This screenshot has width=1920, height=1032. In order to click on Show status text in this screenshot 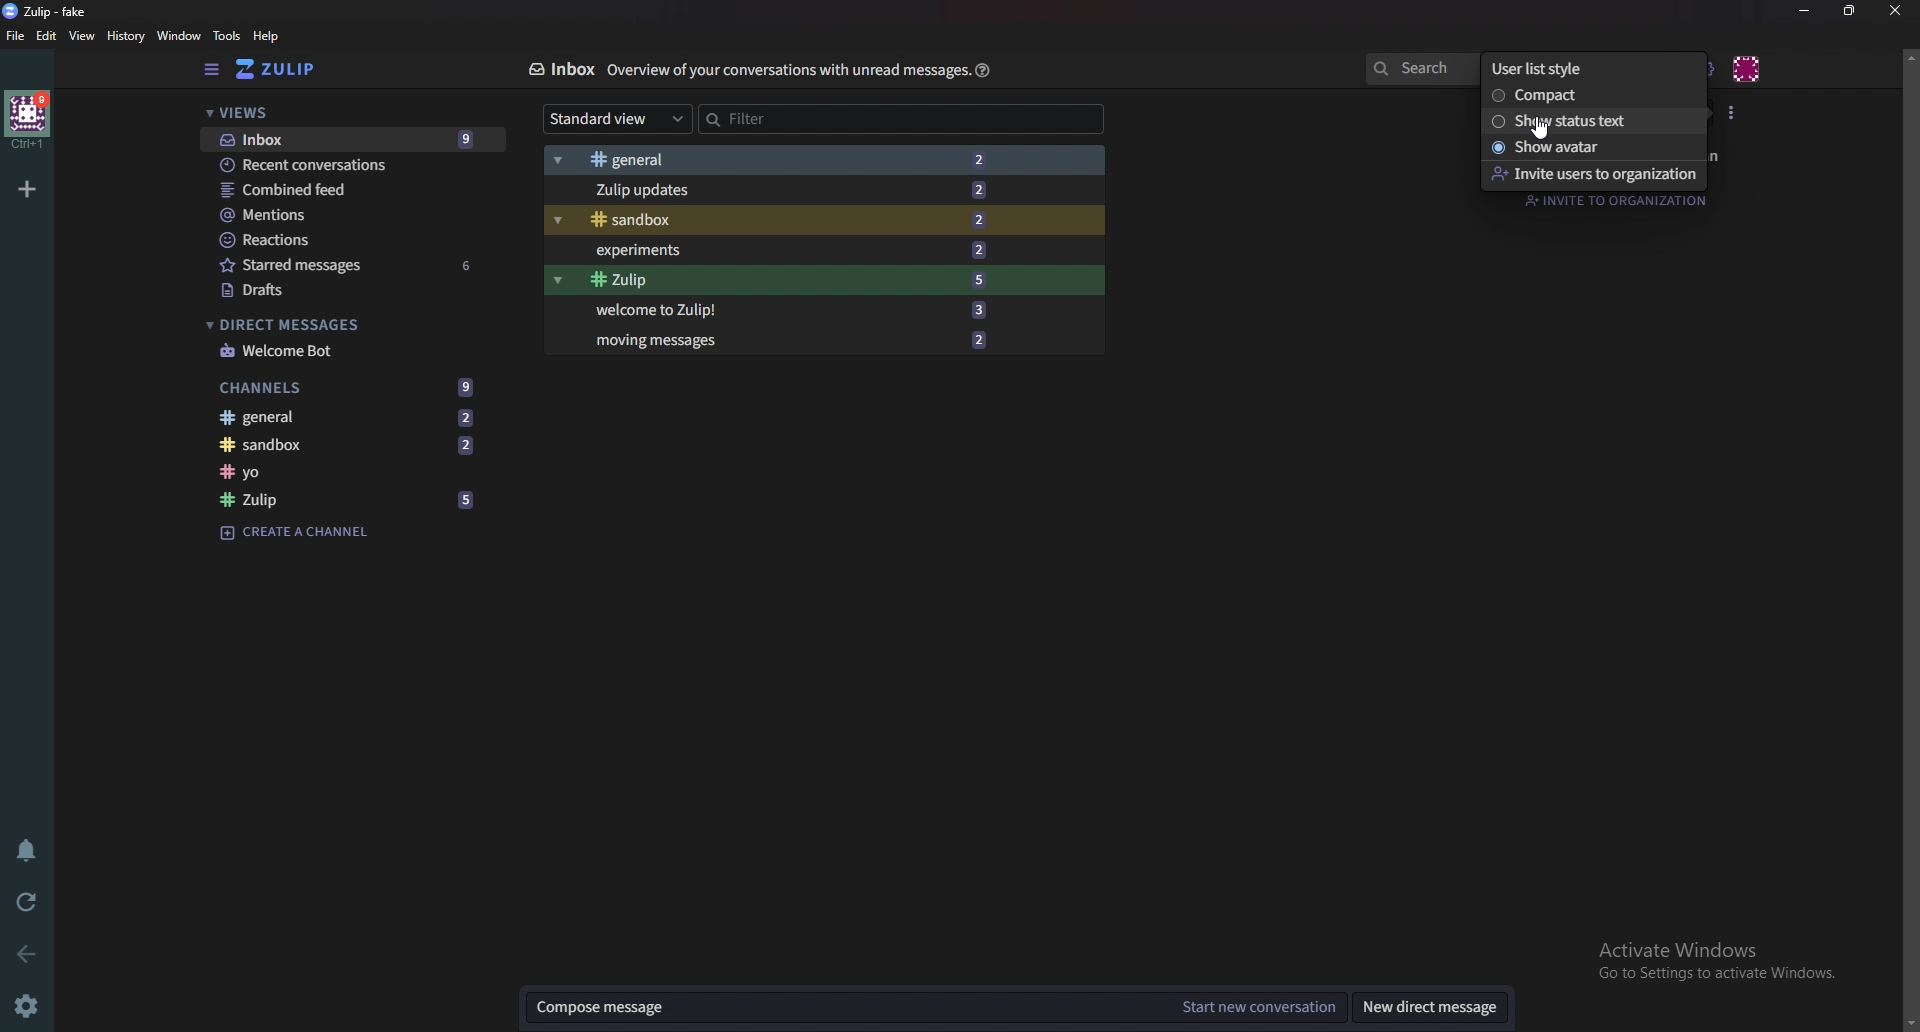, I will do `click(1582, 120)`.